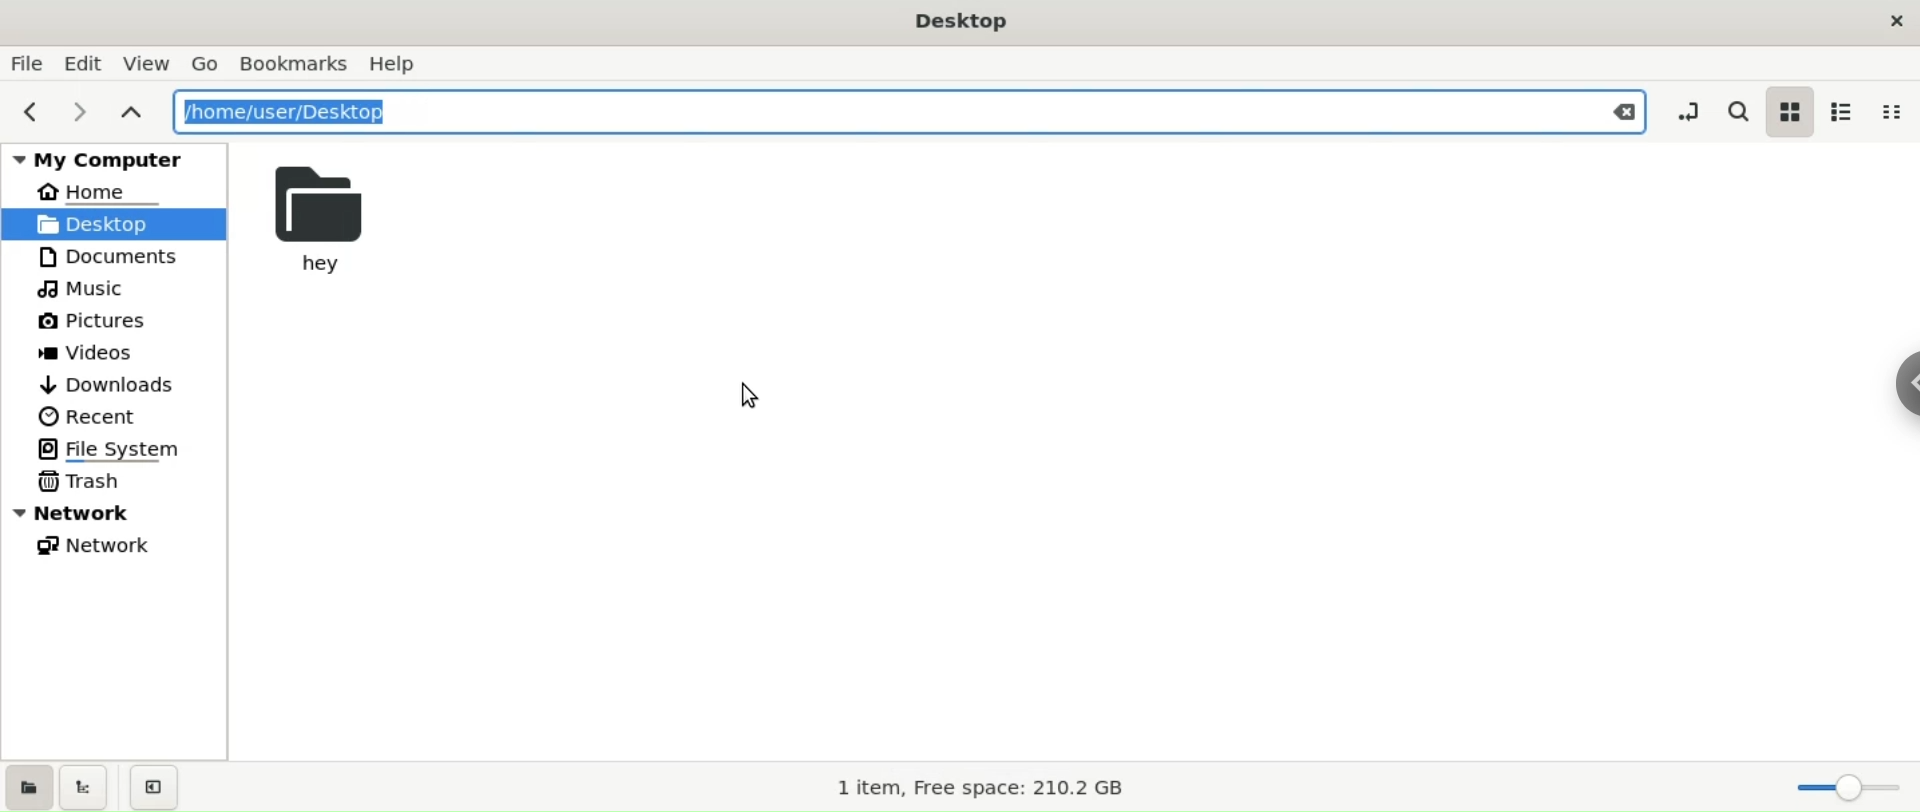 The width and height of the screenshot is (1920, 812). Describe the element at coordinates (1792, 114) in the screenshot. I see `icon view` at that location.